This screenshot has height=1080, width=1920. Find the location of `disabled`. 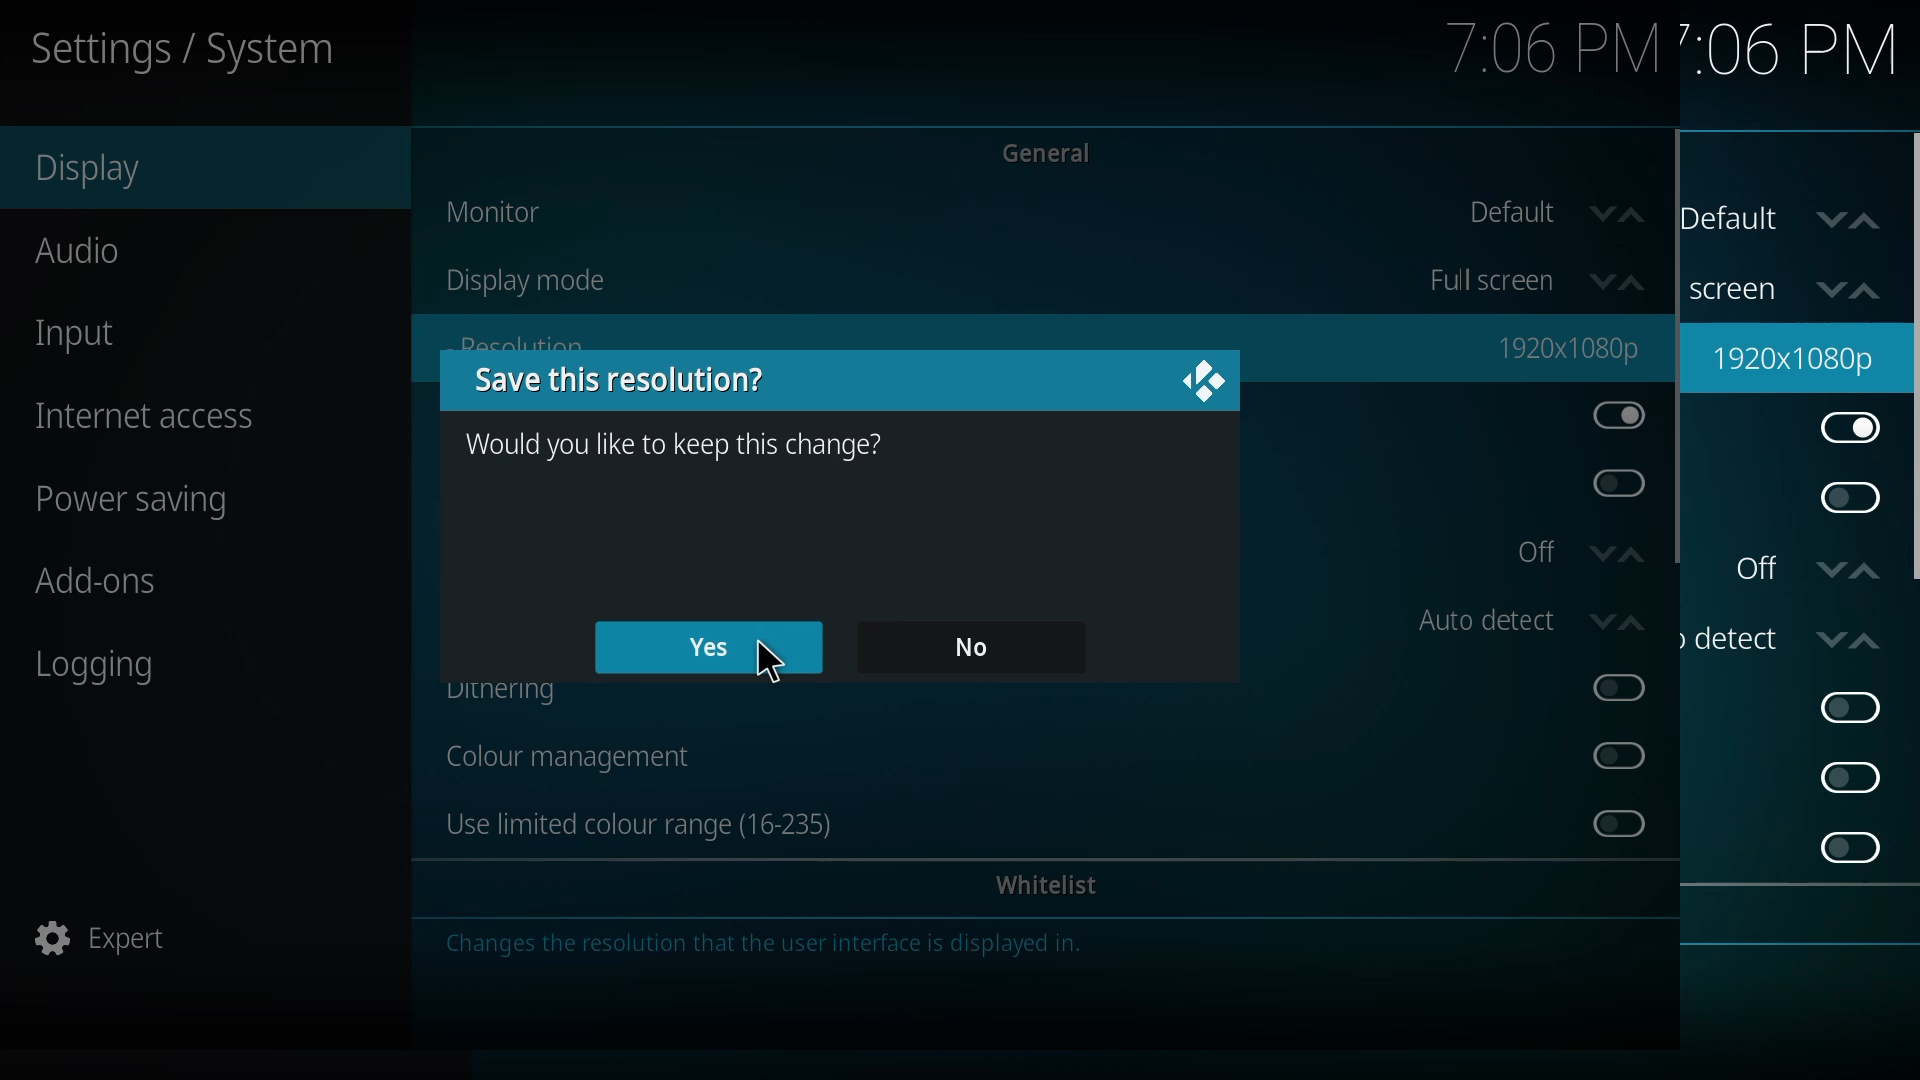

disabled is located at coordinates (1606, 825).